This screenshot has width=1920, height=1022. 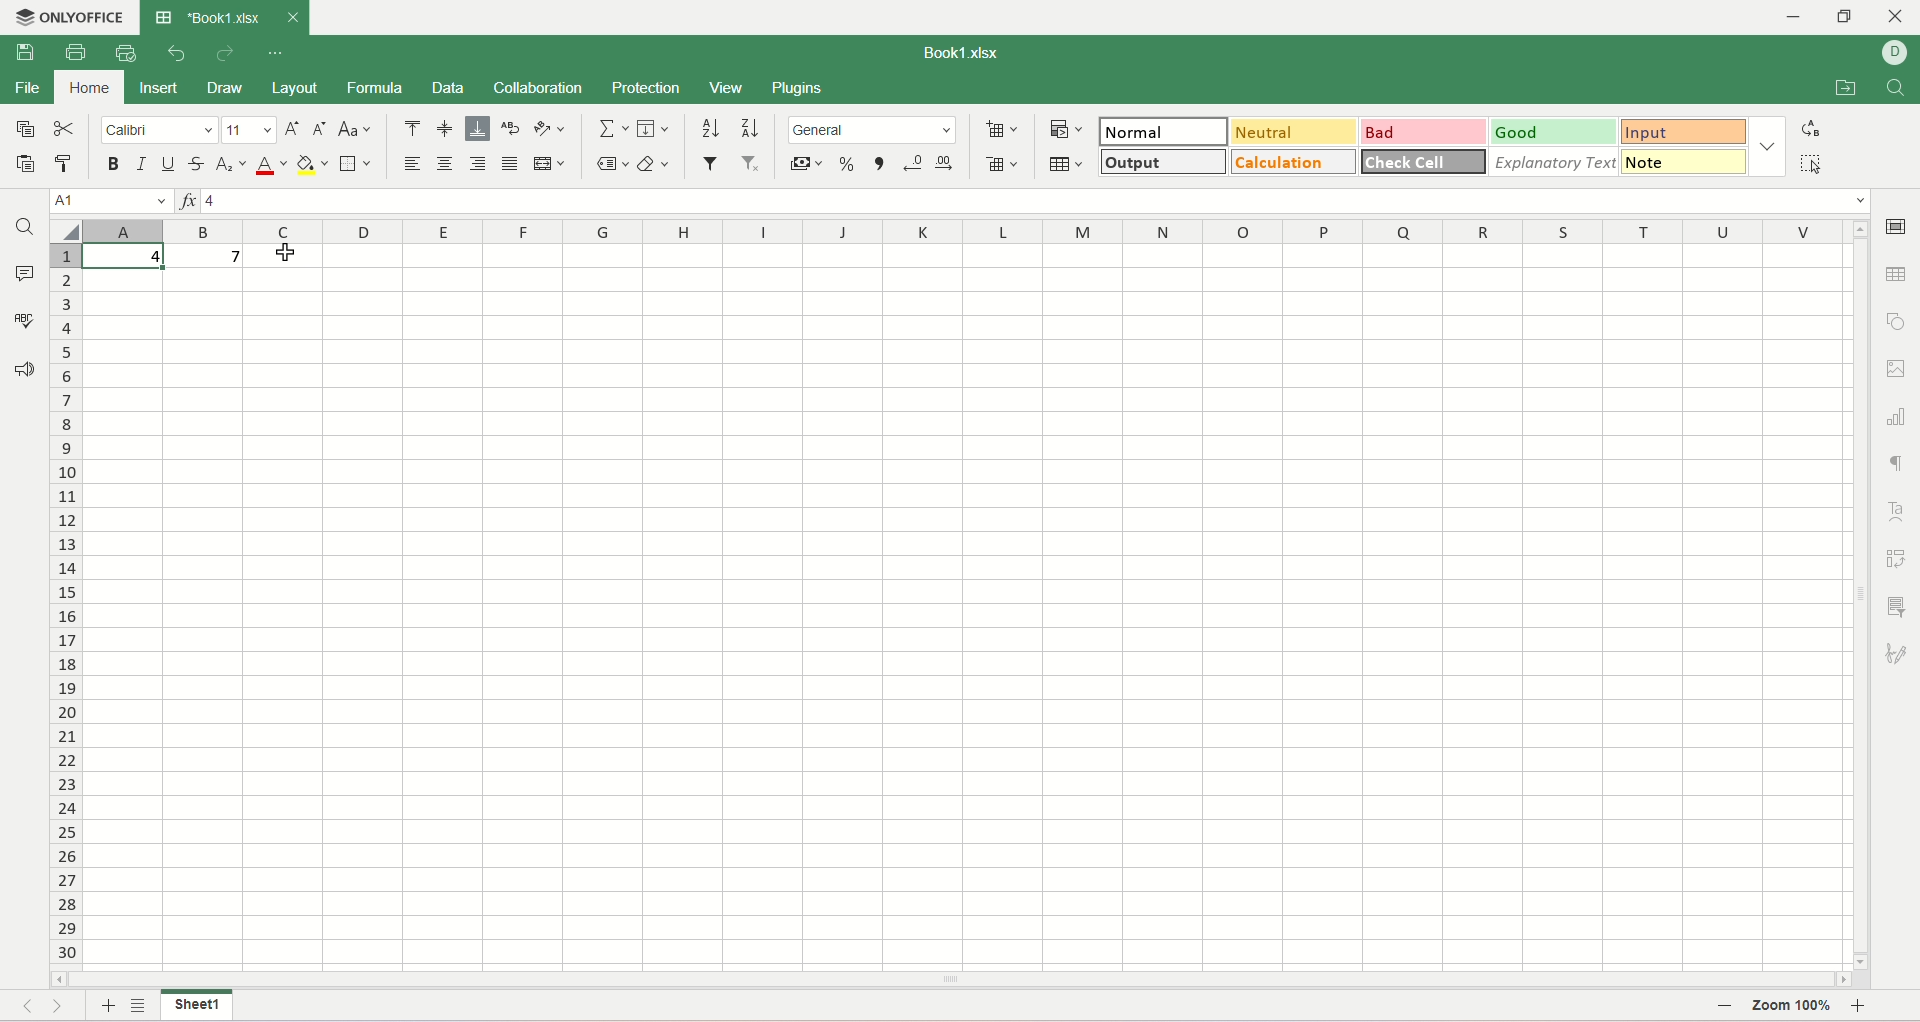 What do you see at coordinates (1901, 559) in the screenshot?
I see `pivot settings` at bounding box center [1901, 559].